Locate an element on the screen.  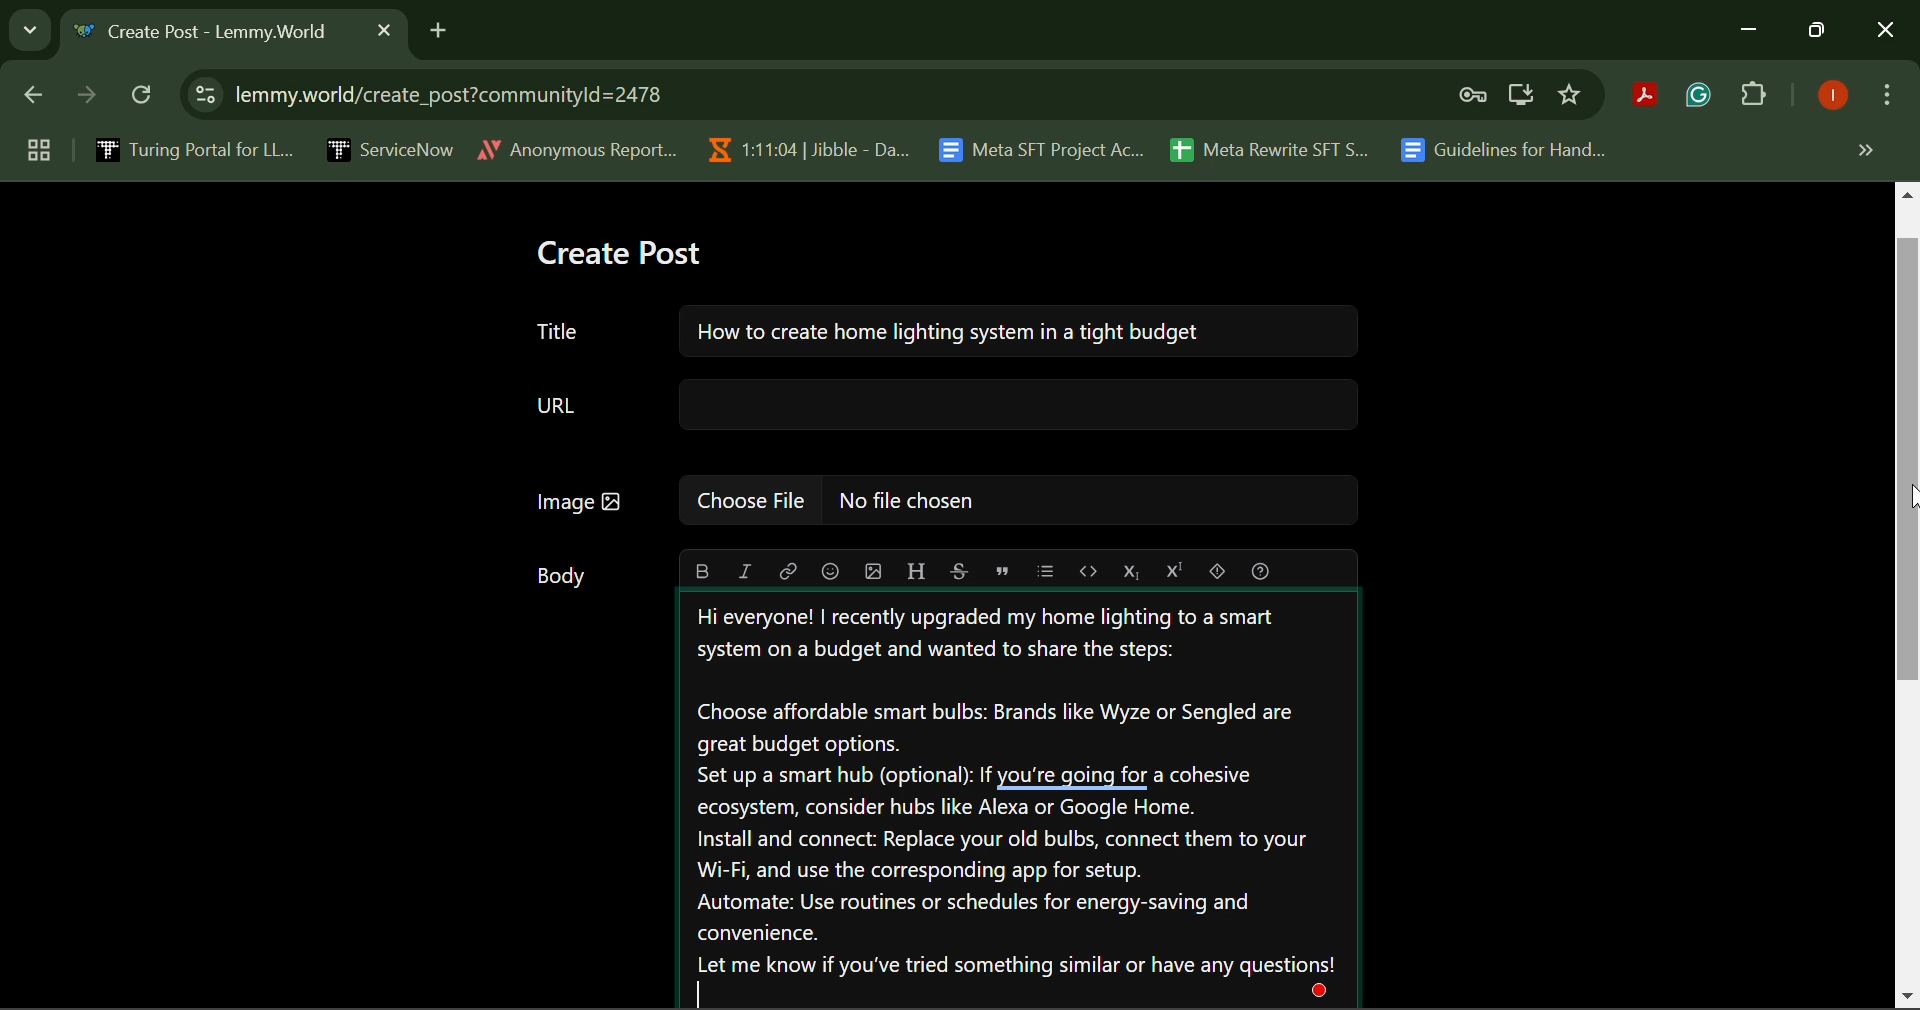
italic is located at coordinates (746, 571).